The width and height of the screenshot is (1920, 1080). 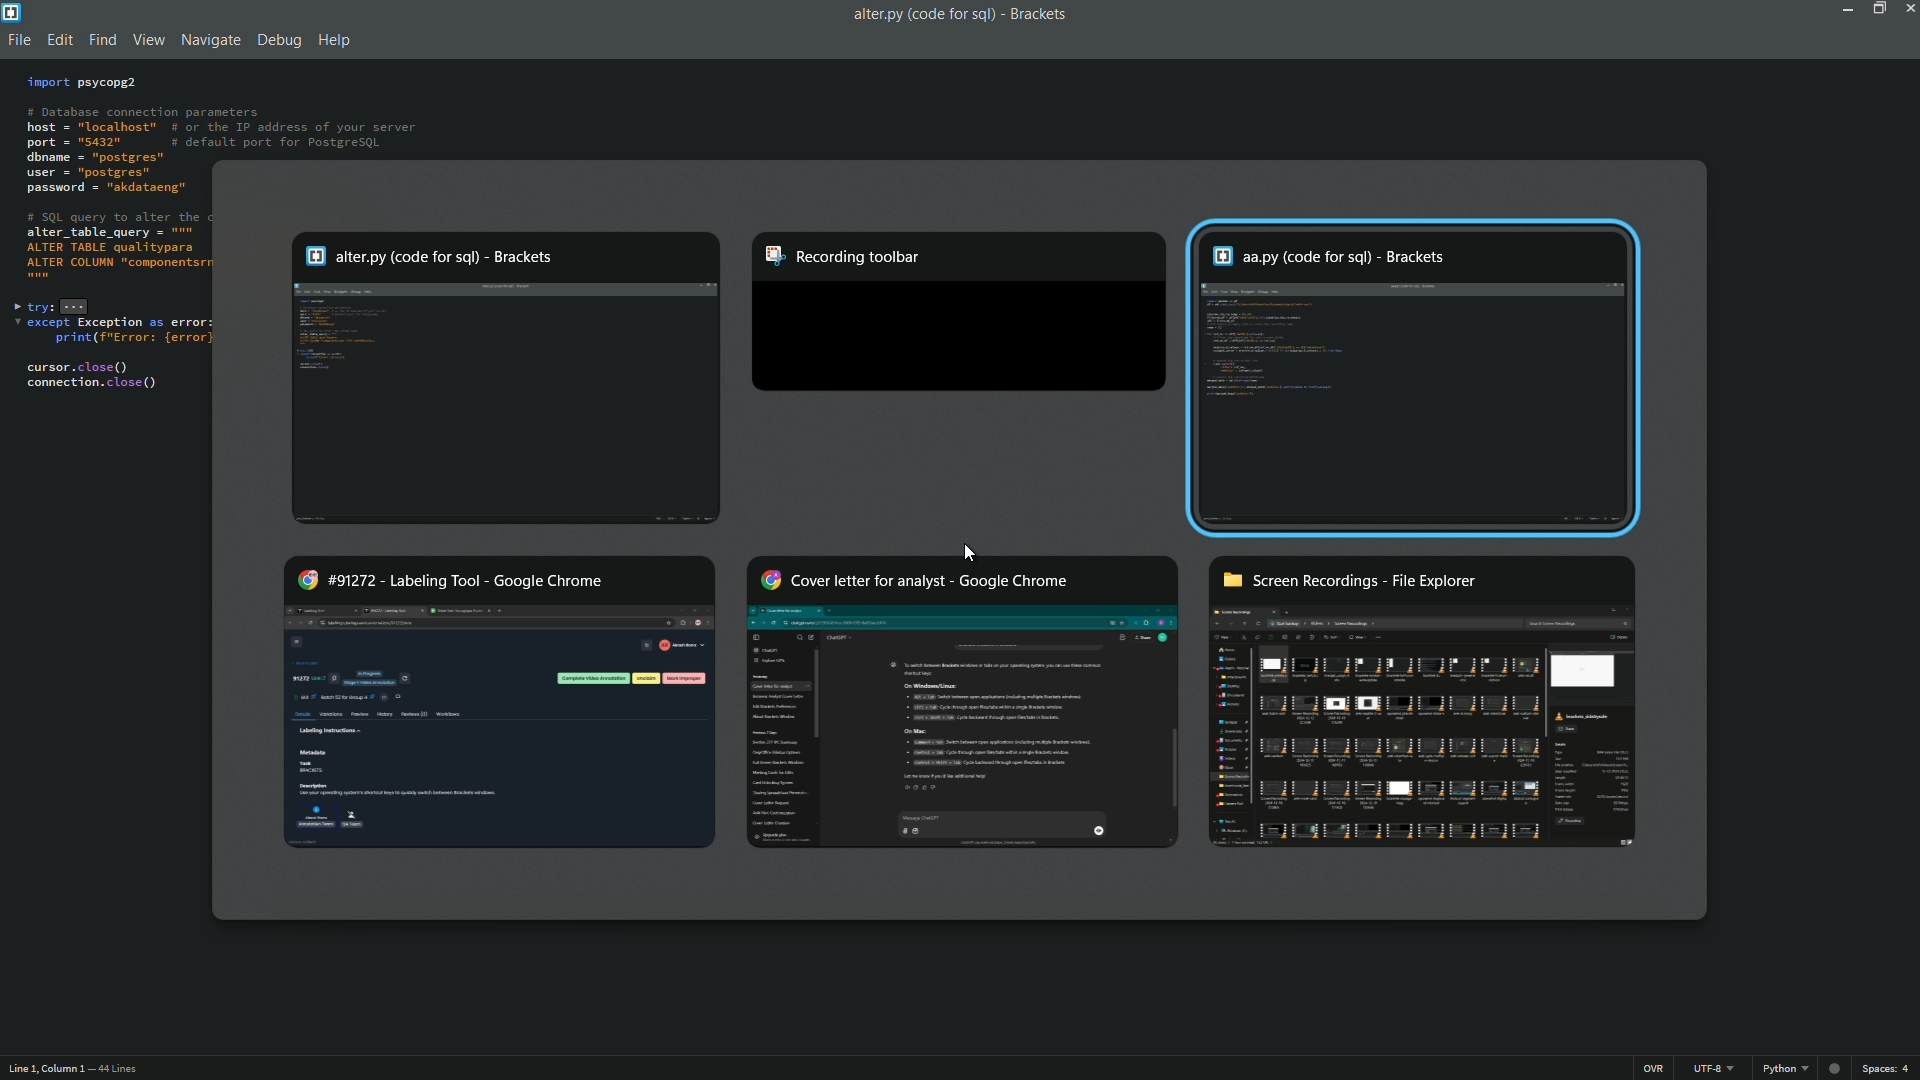 I want to click on app icon, so click(x=12, y=12).